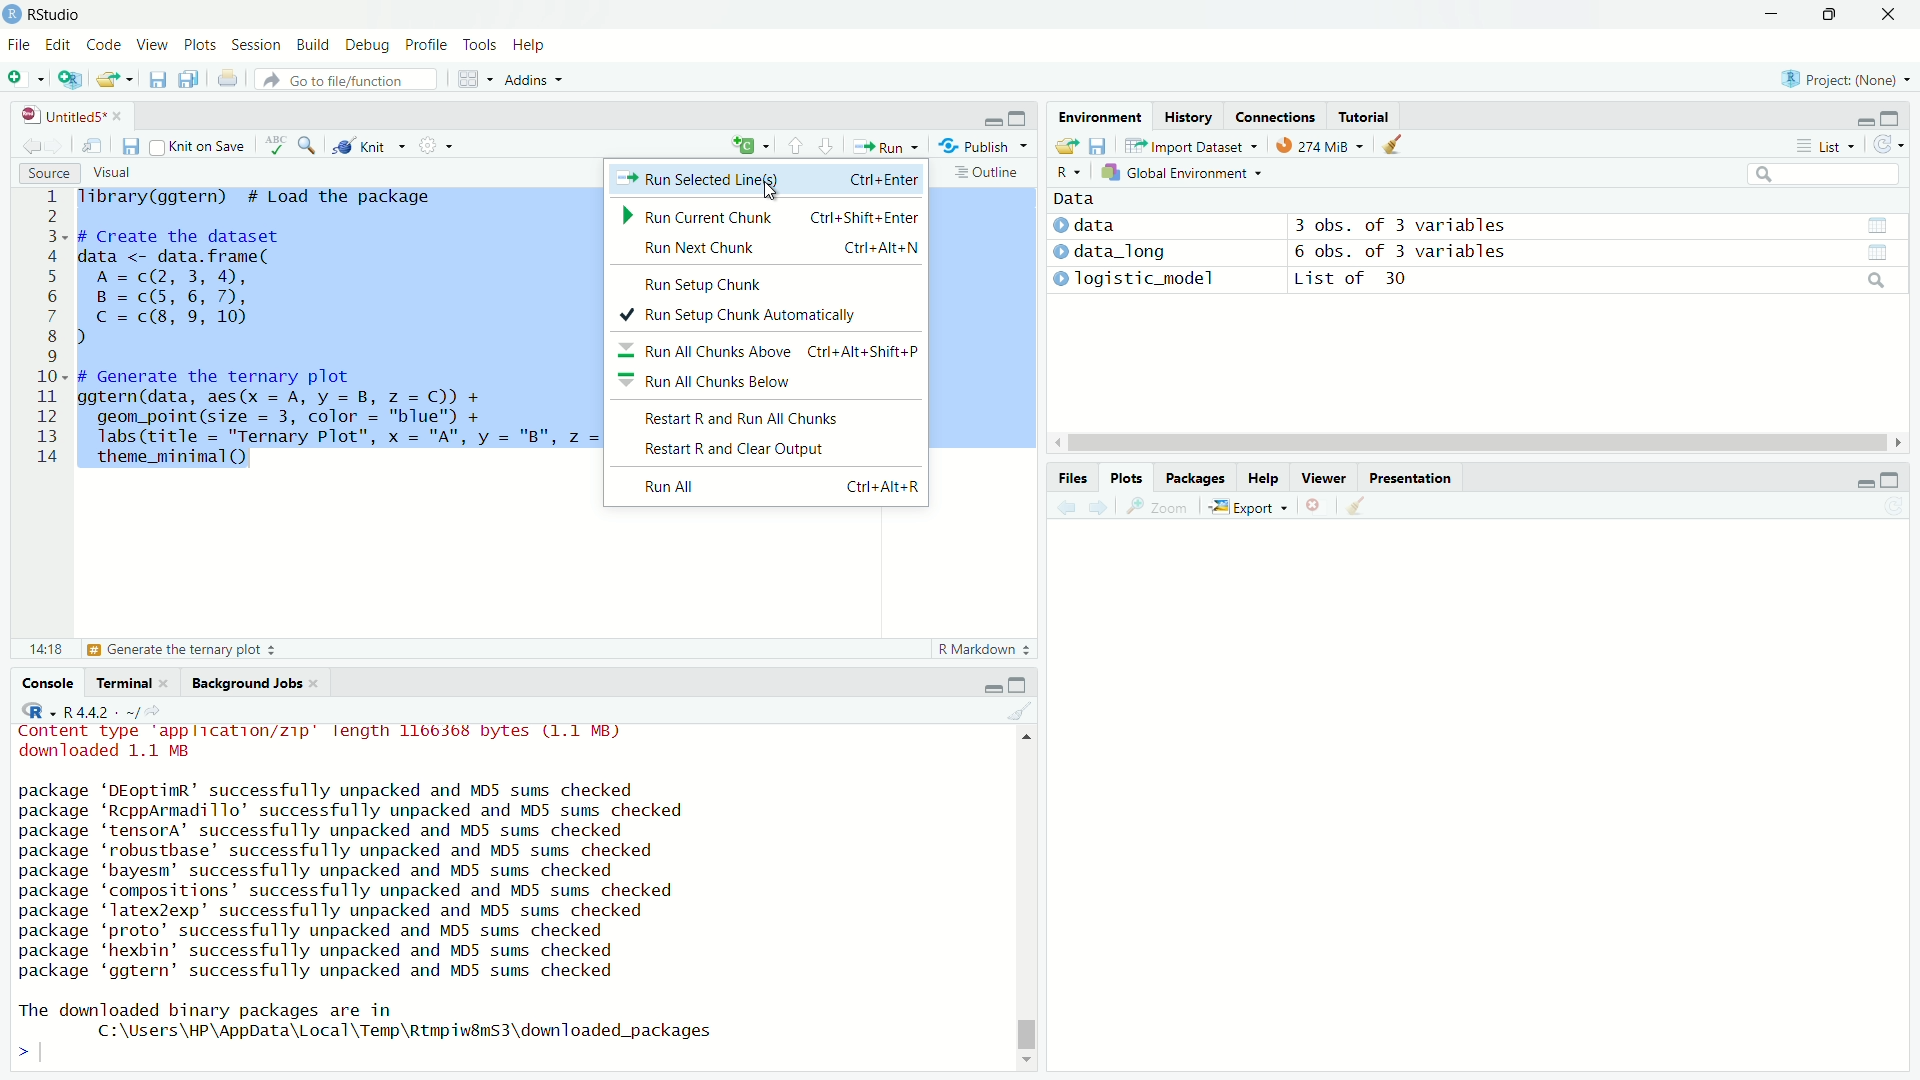 The image size is (1920, 1080). Describe the element at coordinates (1275, 116) in the screenshot. I see `Connections` at that location.